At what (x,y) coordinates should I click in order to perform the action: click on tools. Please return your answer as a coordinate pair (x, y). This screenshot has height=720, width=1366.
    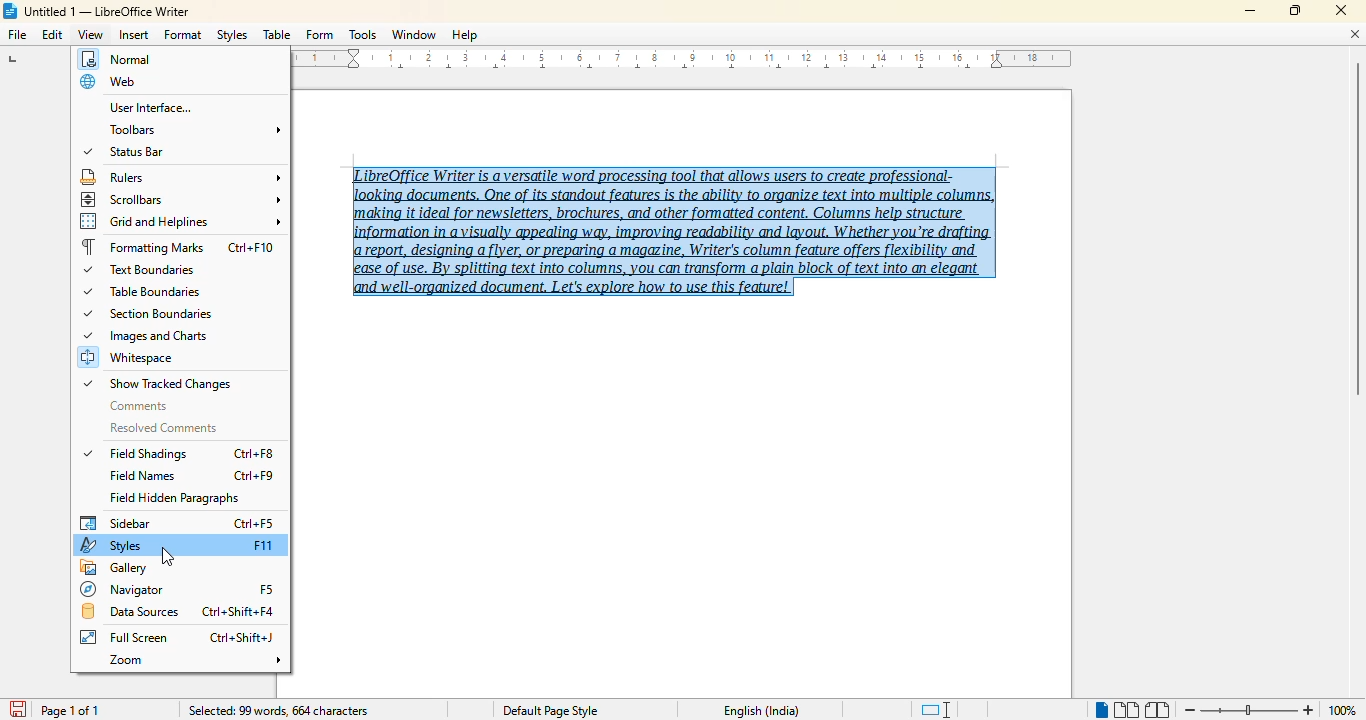
    Looking at the image, I should click on (363, 35).